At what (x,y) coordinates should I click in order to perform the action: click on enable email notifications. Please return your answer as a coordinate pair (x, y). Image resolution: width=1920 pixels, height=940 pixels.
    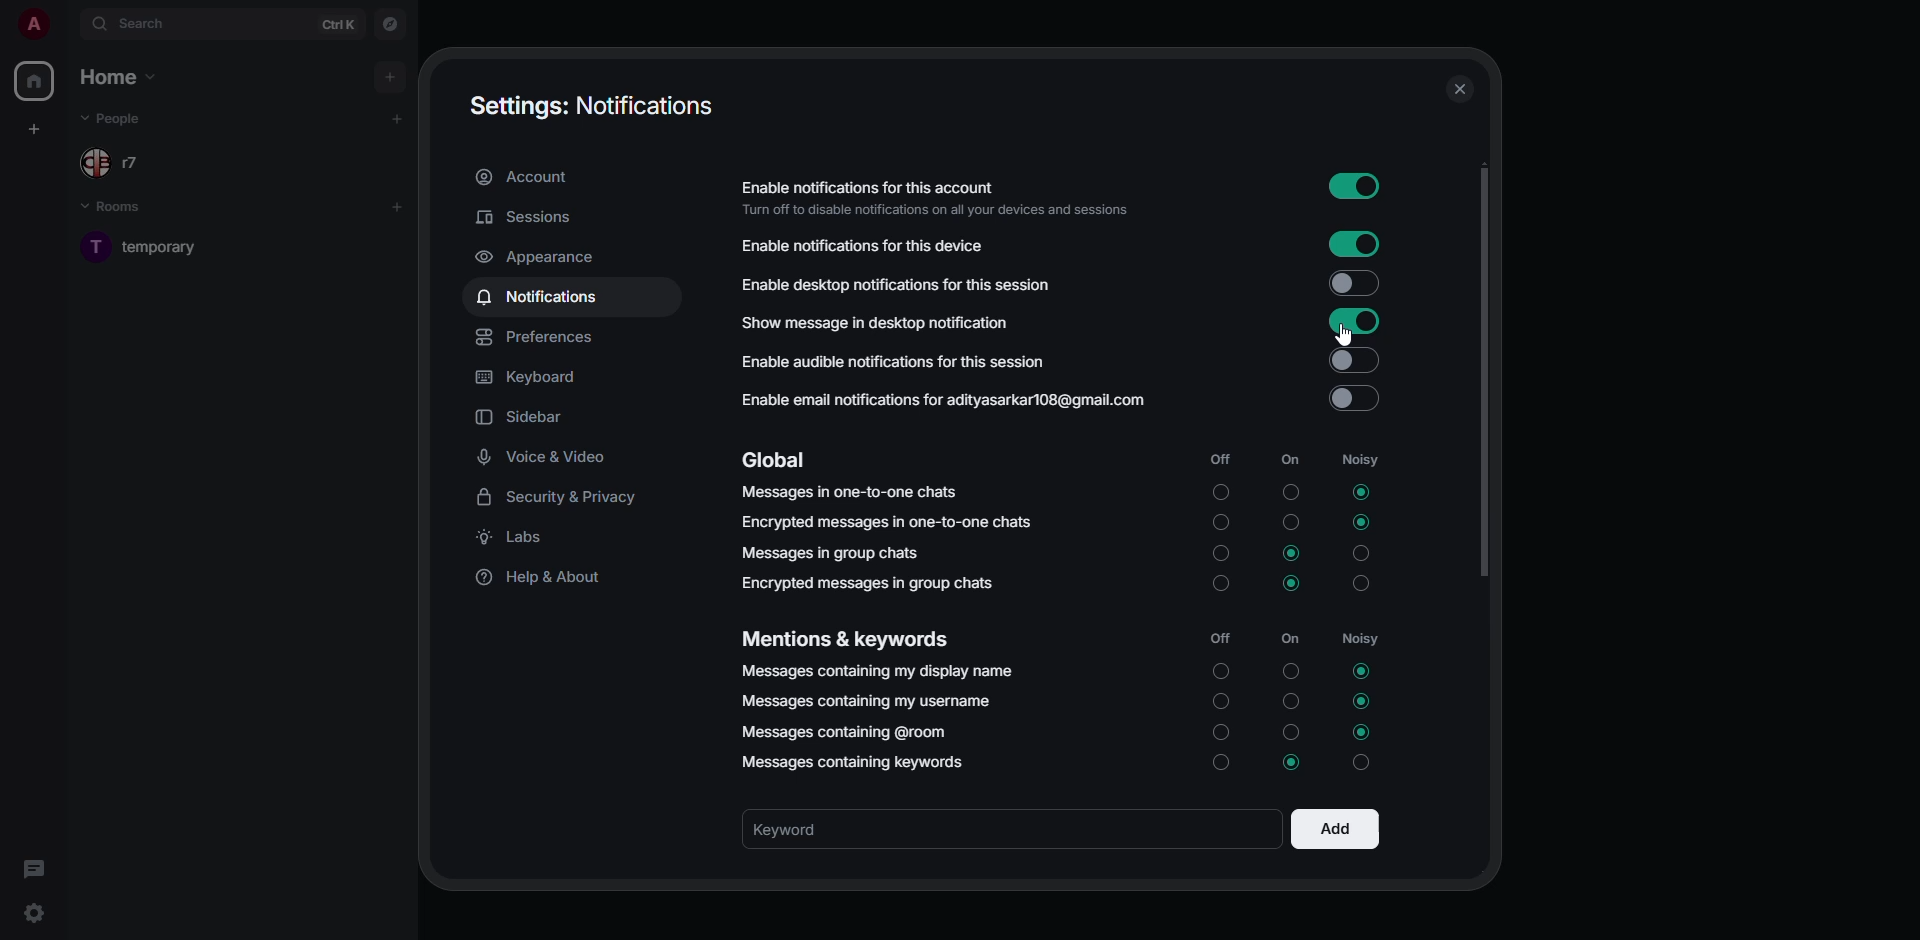
    Looking at the image, I should click on (946, 403).